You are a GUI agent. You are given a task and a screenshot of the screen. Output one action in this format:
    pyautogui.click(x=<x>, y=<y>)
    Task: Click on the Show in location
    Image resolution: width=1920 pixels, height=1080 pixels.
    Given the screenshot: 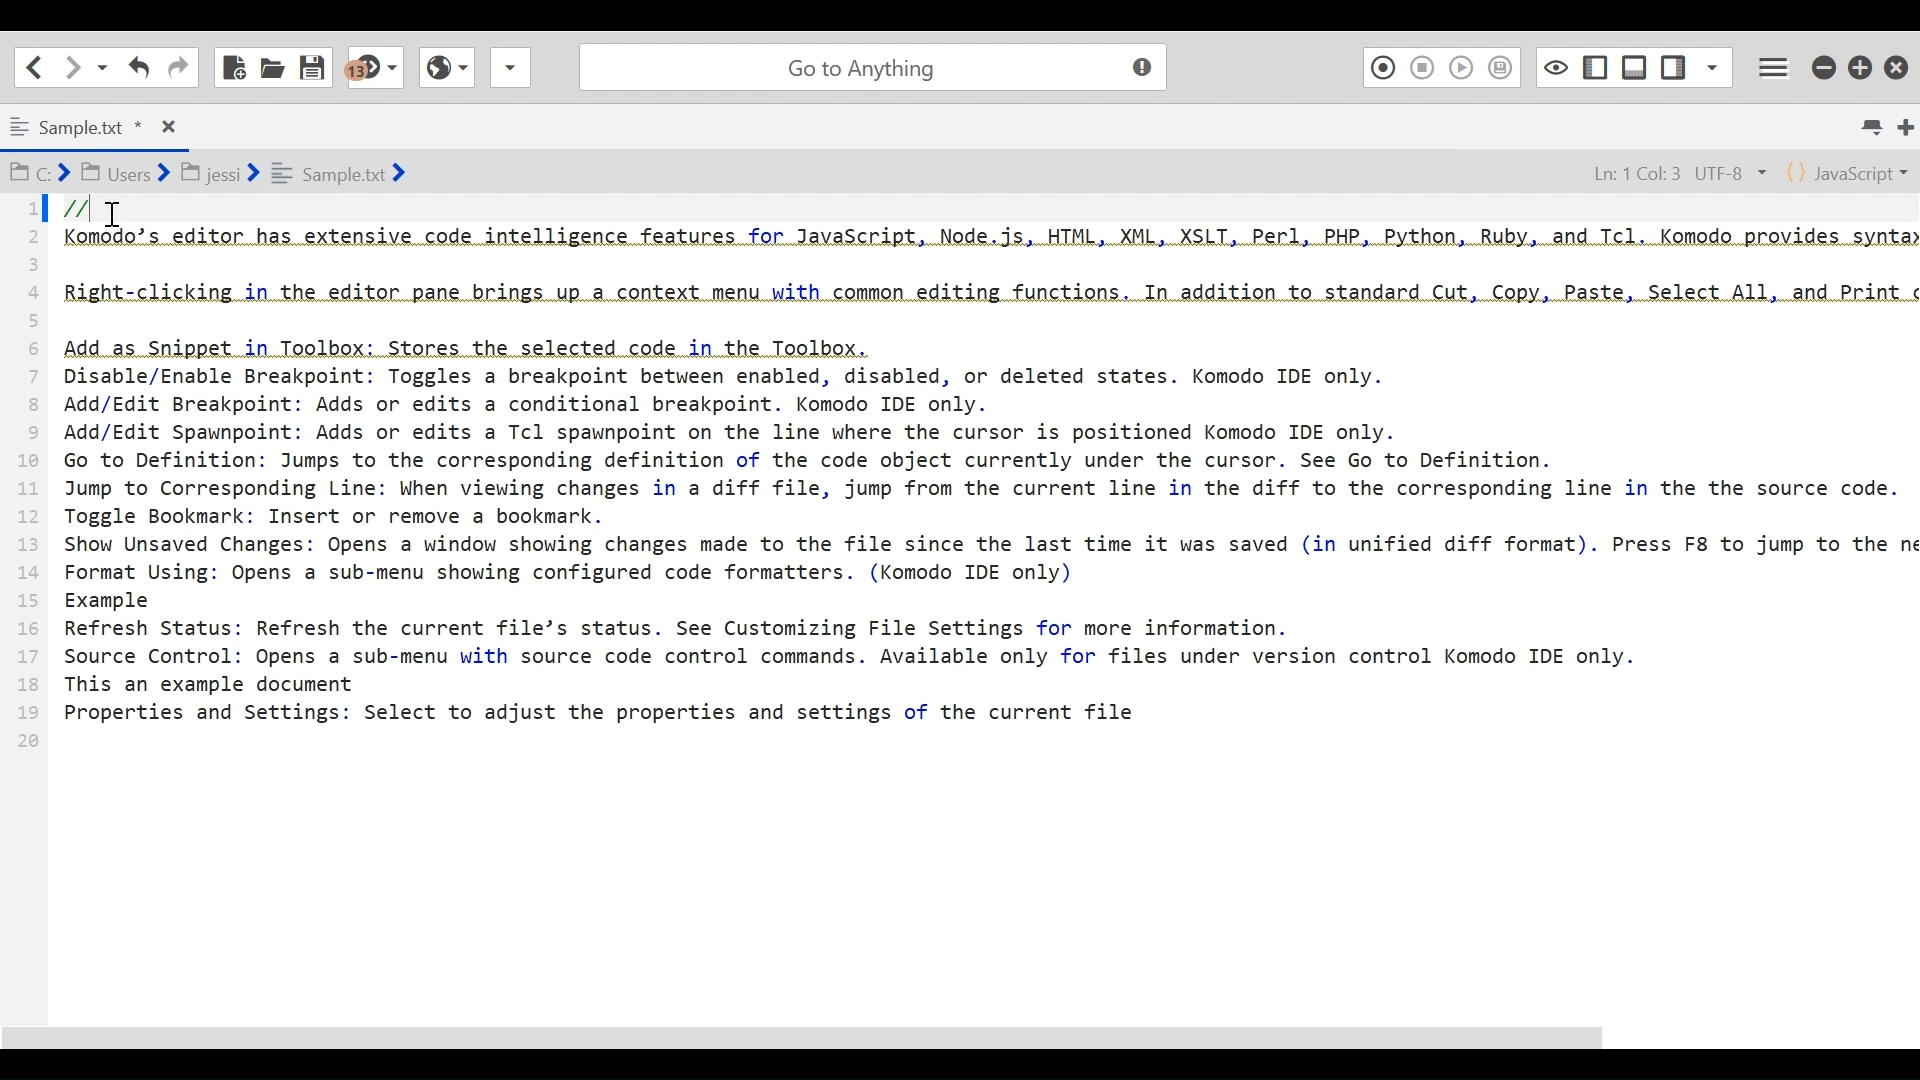 What is the action you would take?
    pyautogui.click(x=210, y=171)
    